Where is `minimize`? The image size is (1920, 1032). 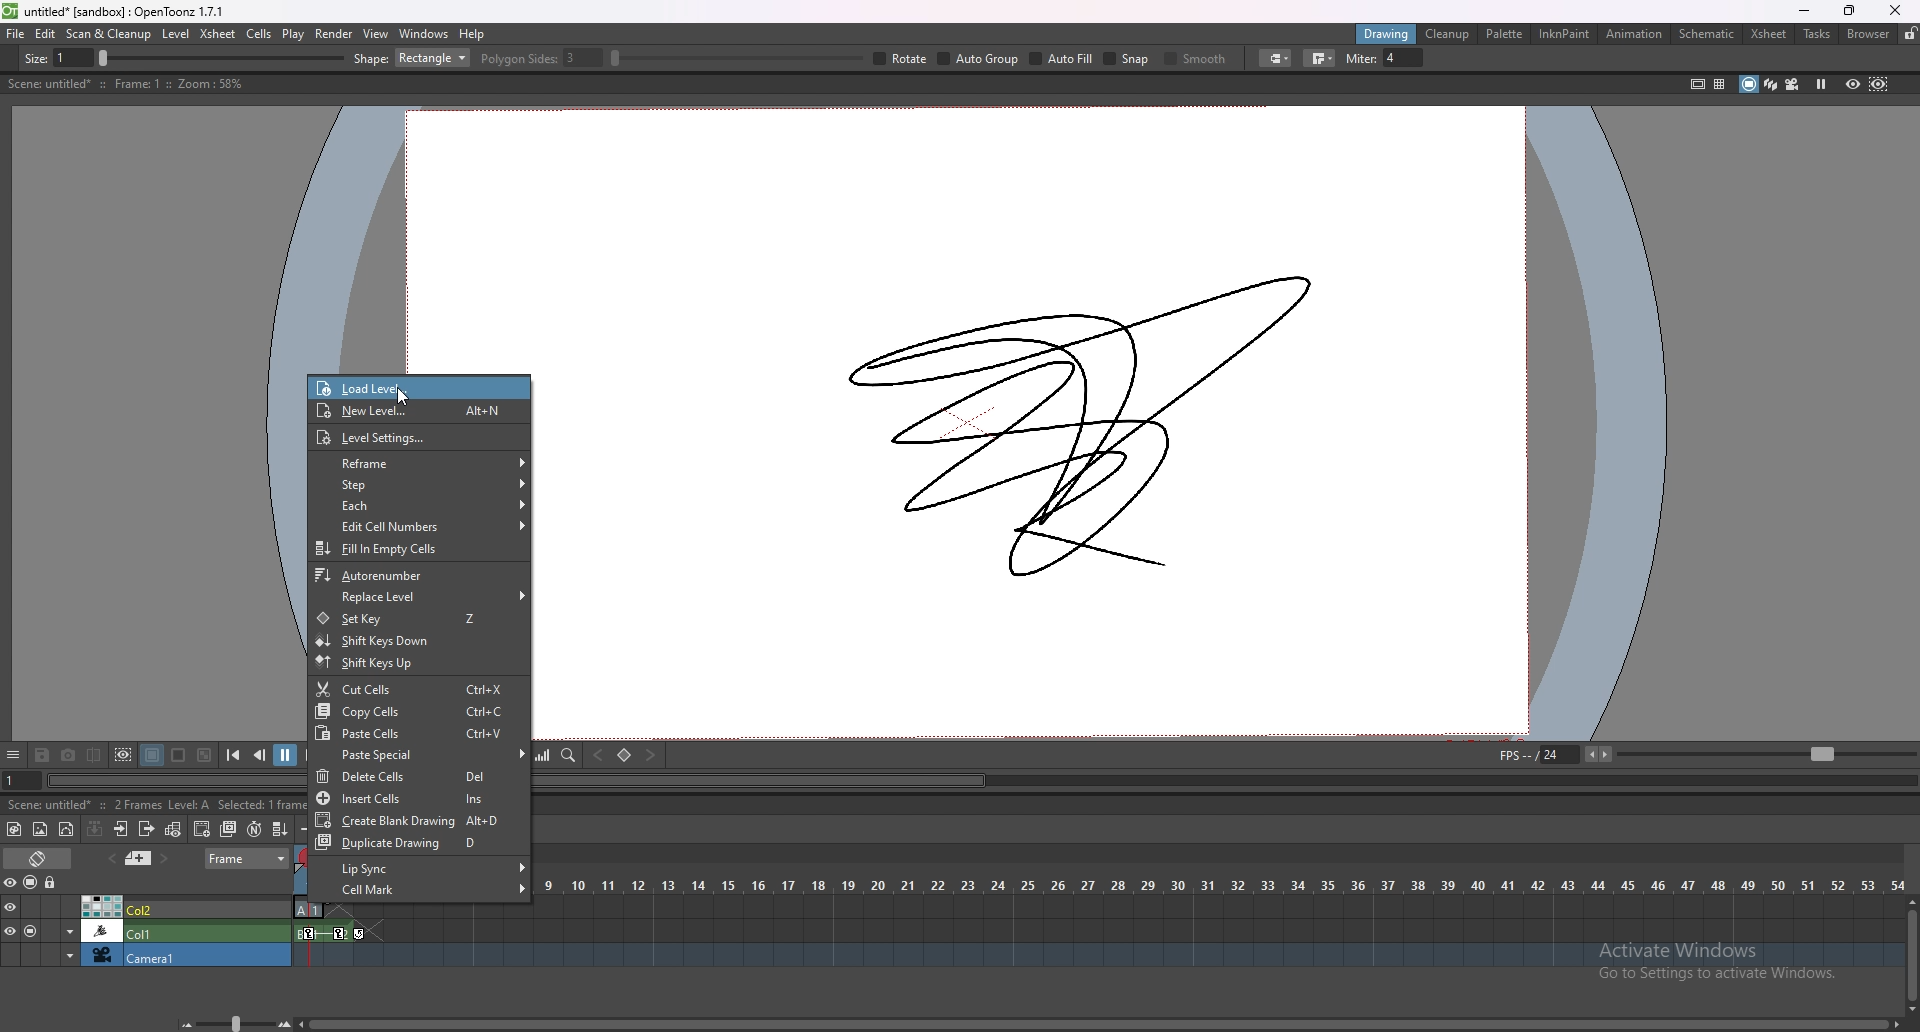
minimize is located at coordinates (1805, 11).